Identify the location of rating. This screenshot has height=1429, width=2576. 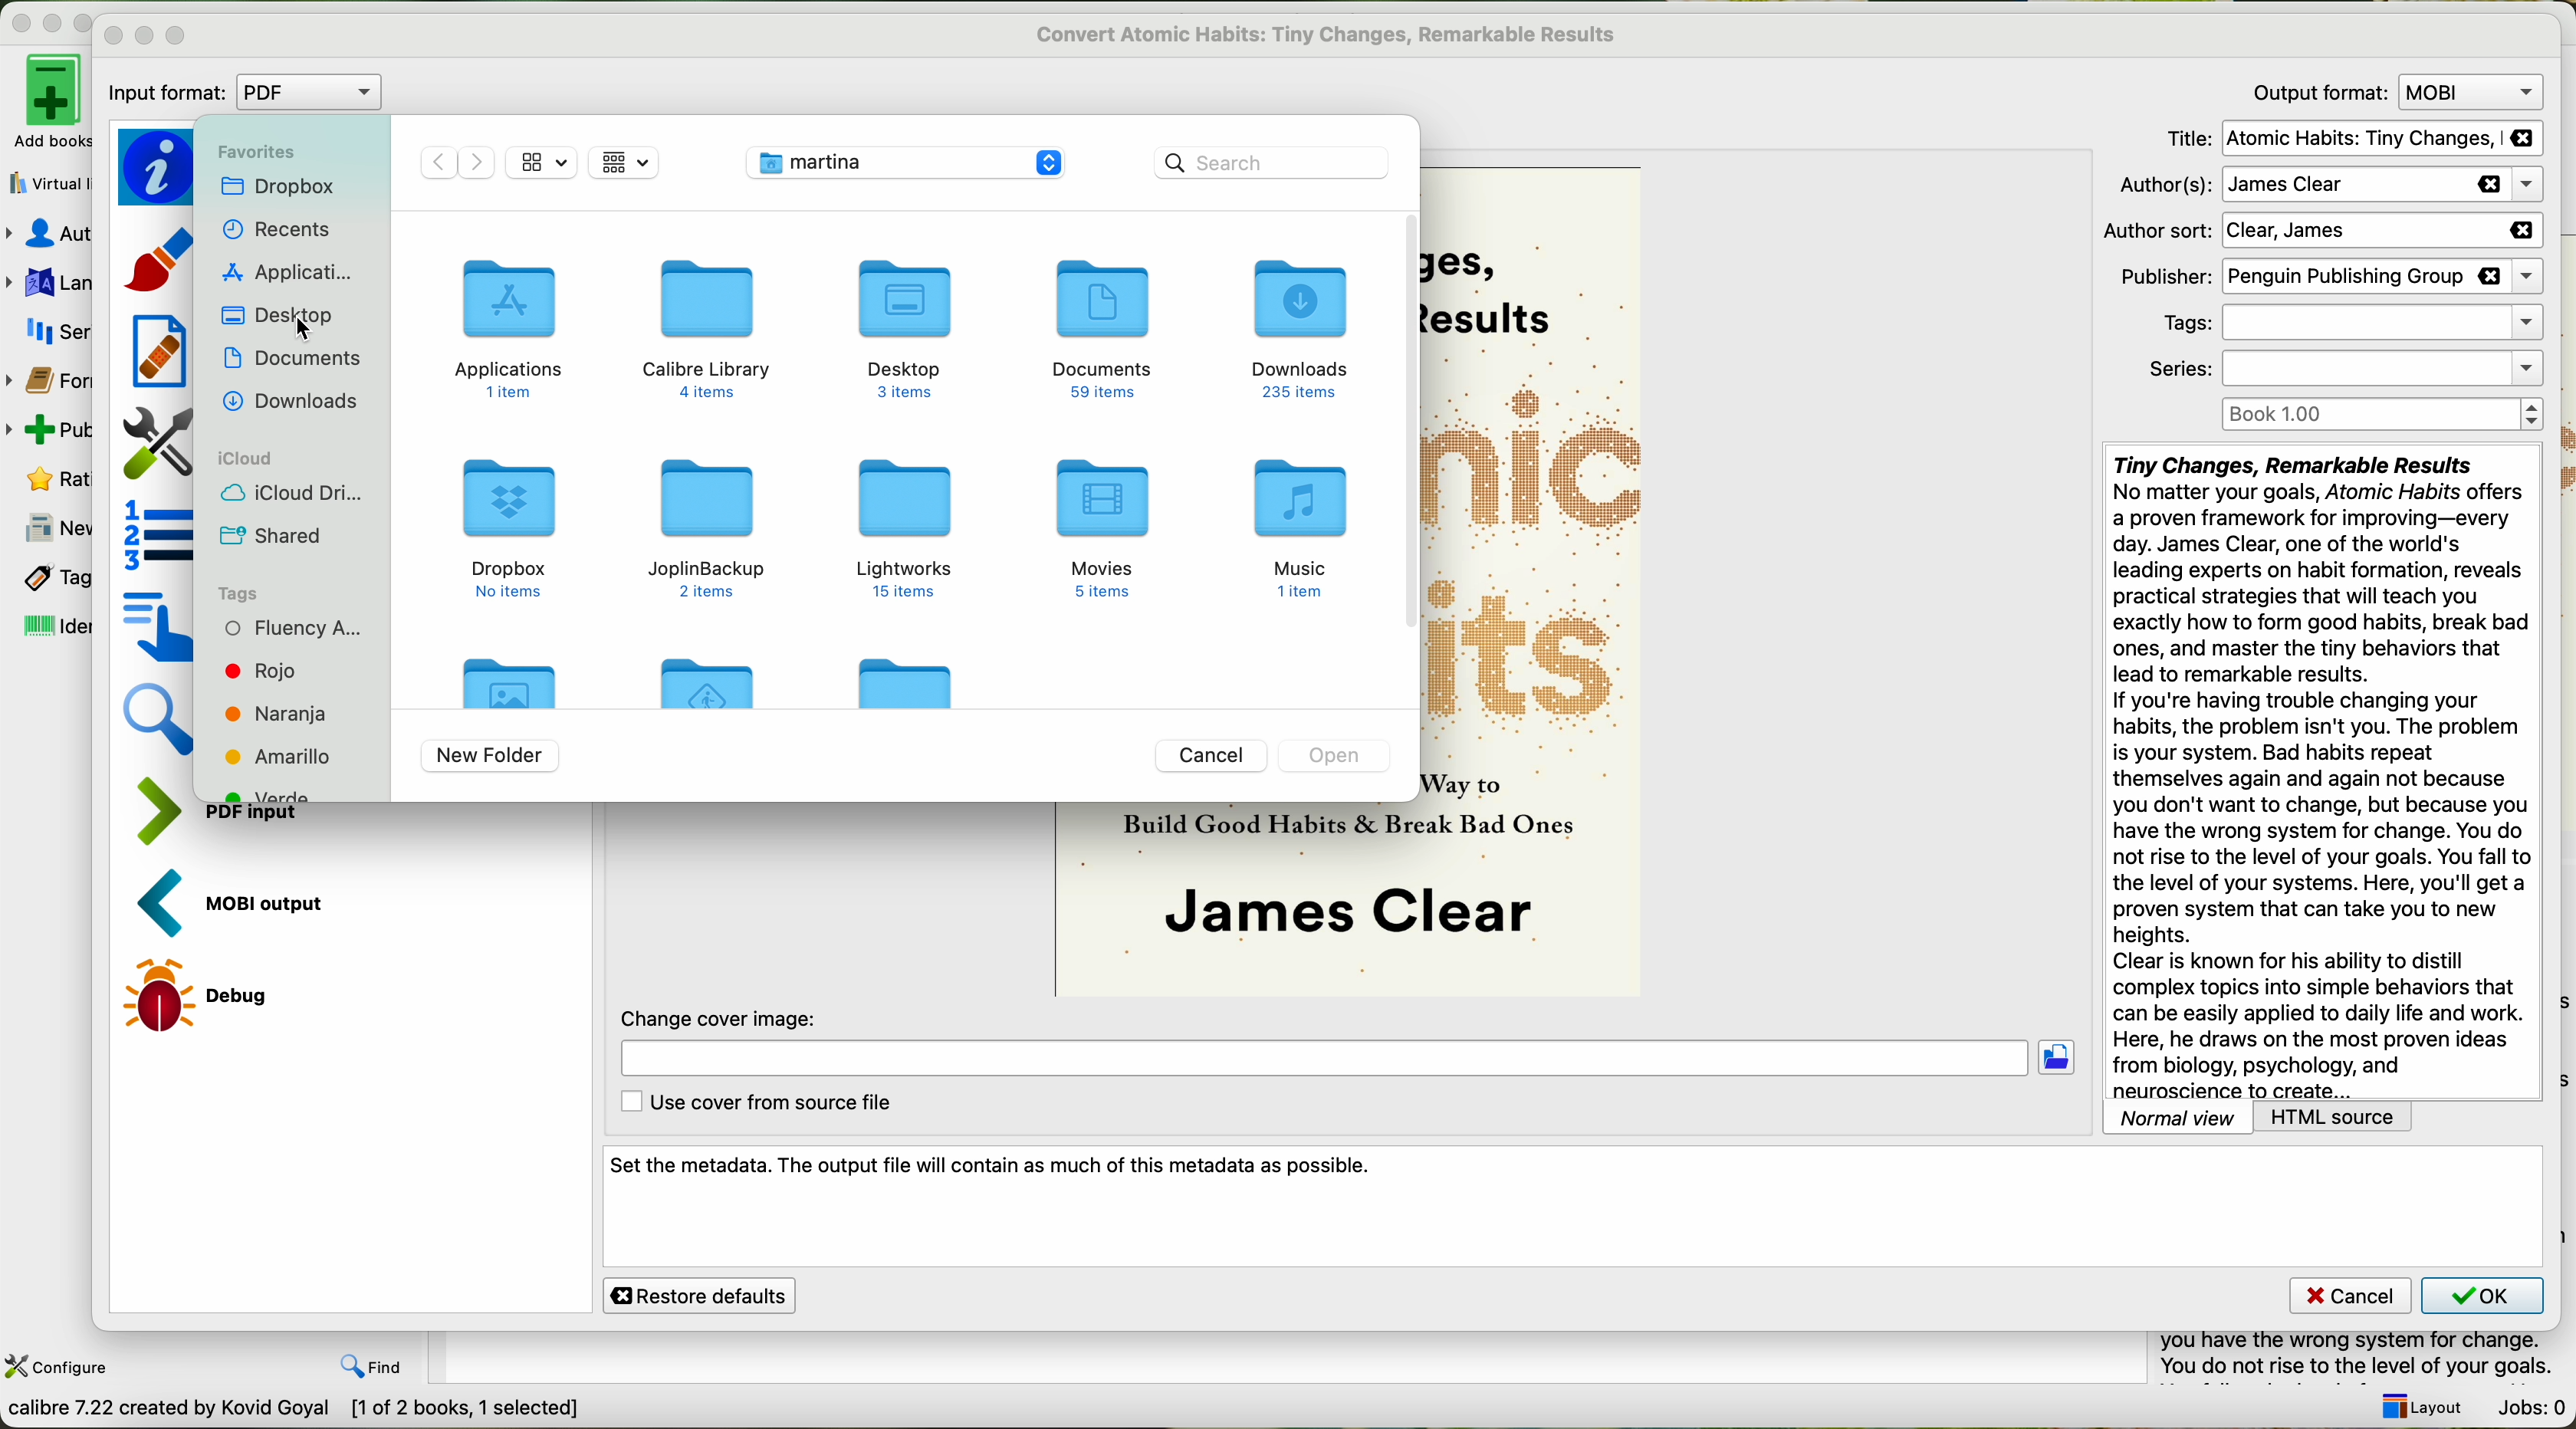
(55, 477).